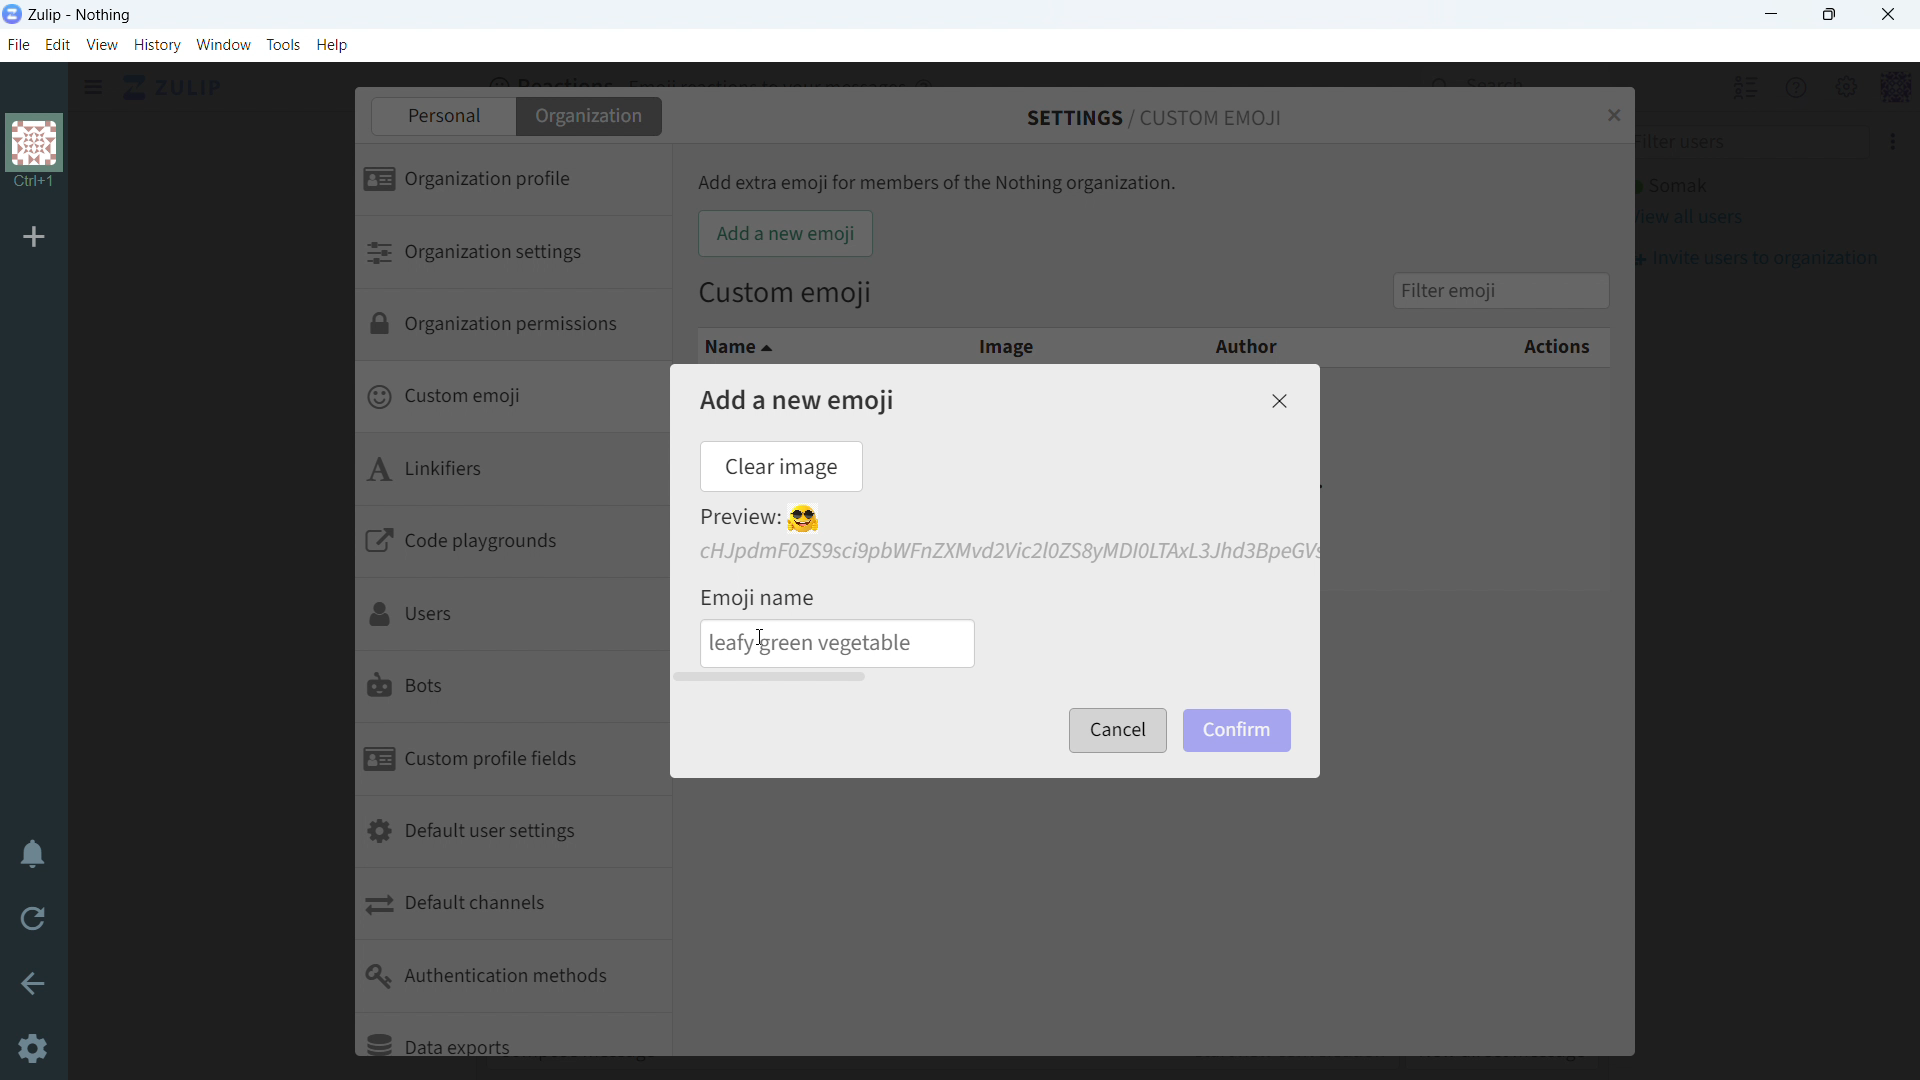  What do you see at coordinates (58, 46) in the screenshot?
I see `edit` at bounding box center [58, 46].